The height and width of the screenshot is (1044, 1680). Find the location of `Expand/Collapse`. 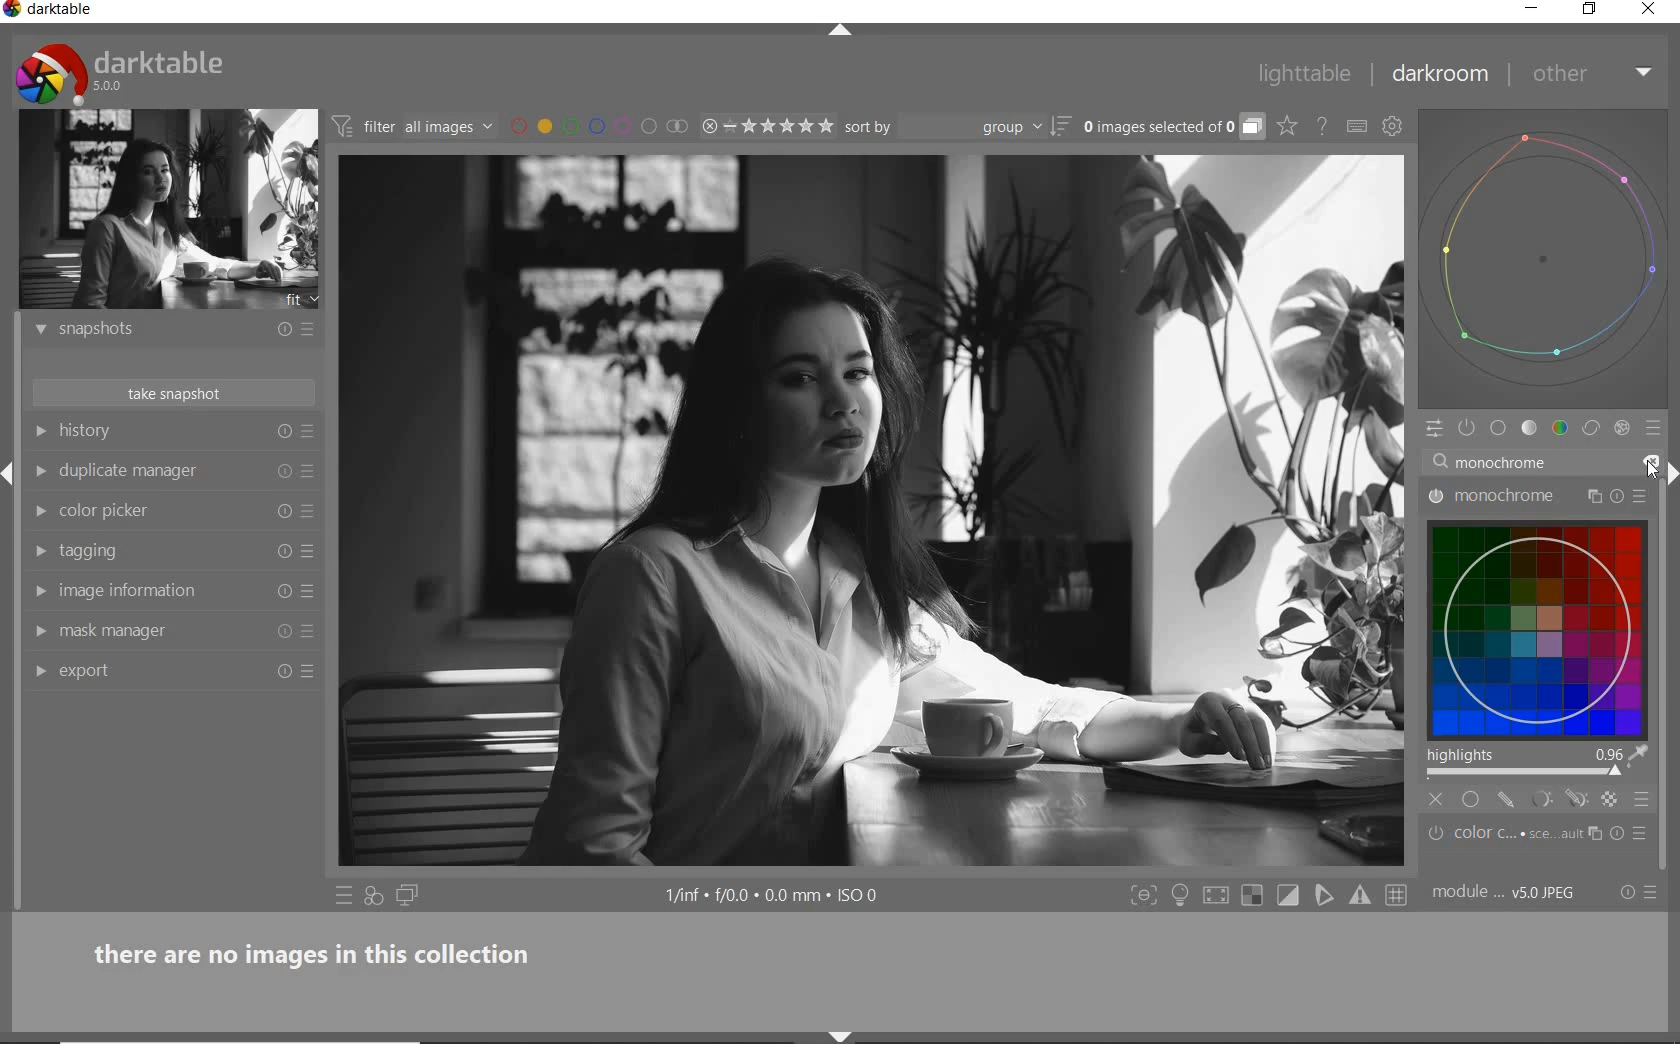

Expand/Collapse is located at coordinates (10, 468).